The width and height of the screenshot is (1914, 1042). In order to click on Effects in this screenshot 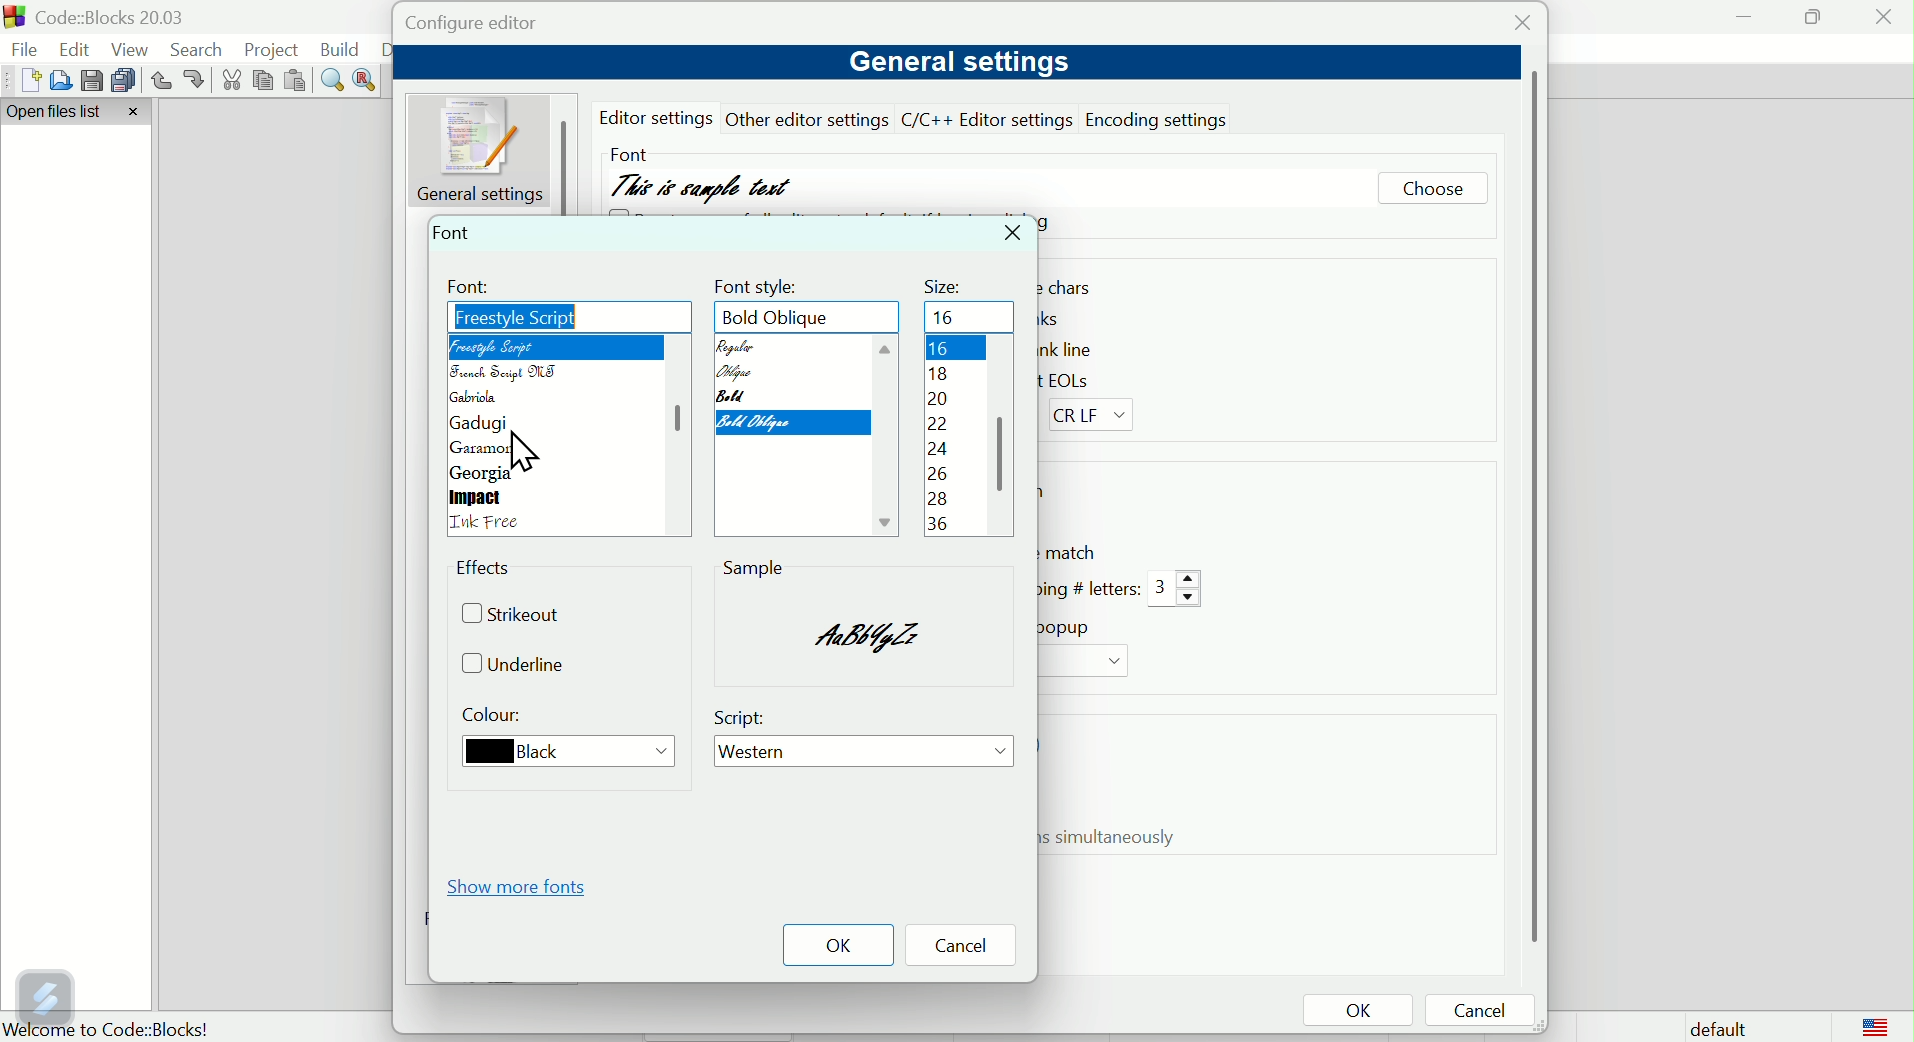, I will do `click(488, 571)`.